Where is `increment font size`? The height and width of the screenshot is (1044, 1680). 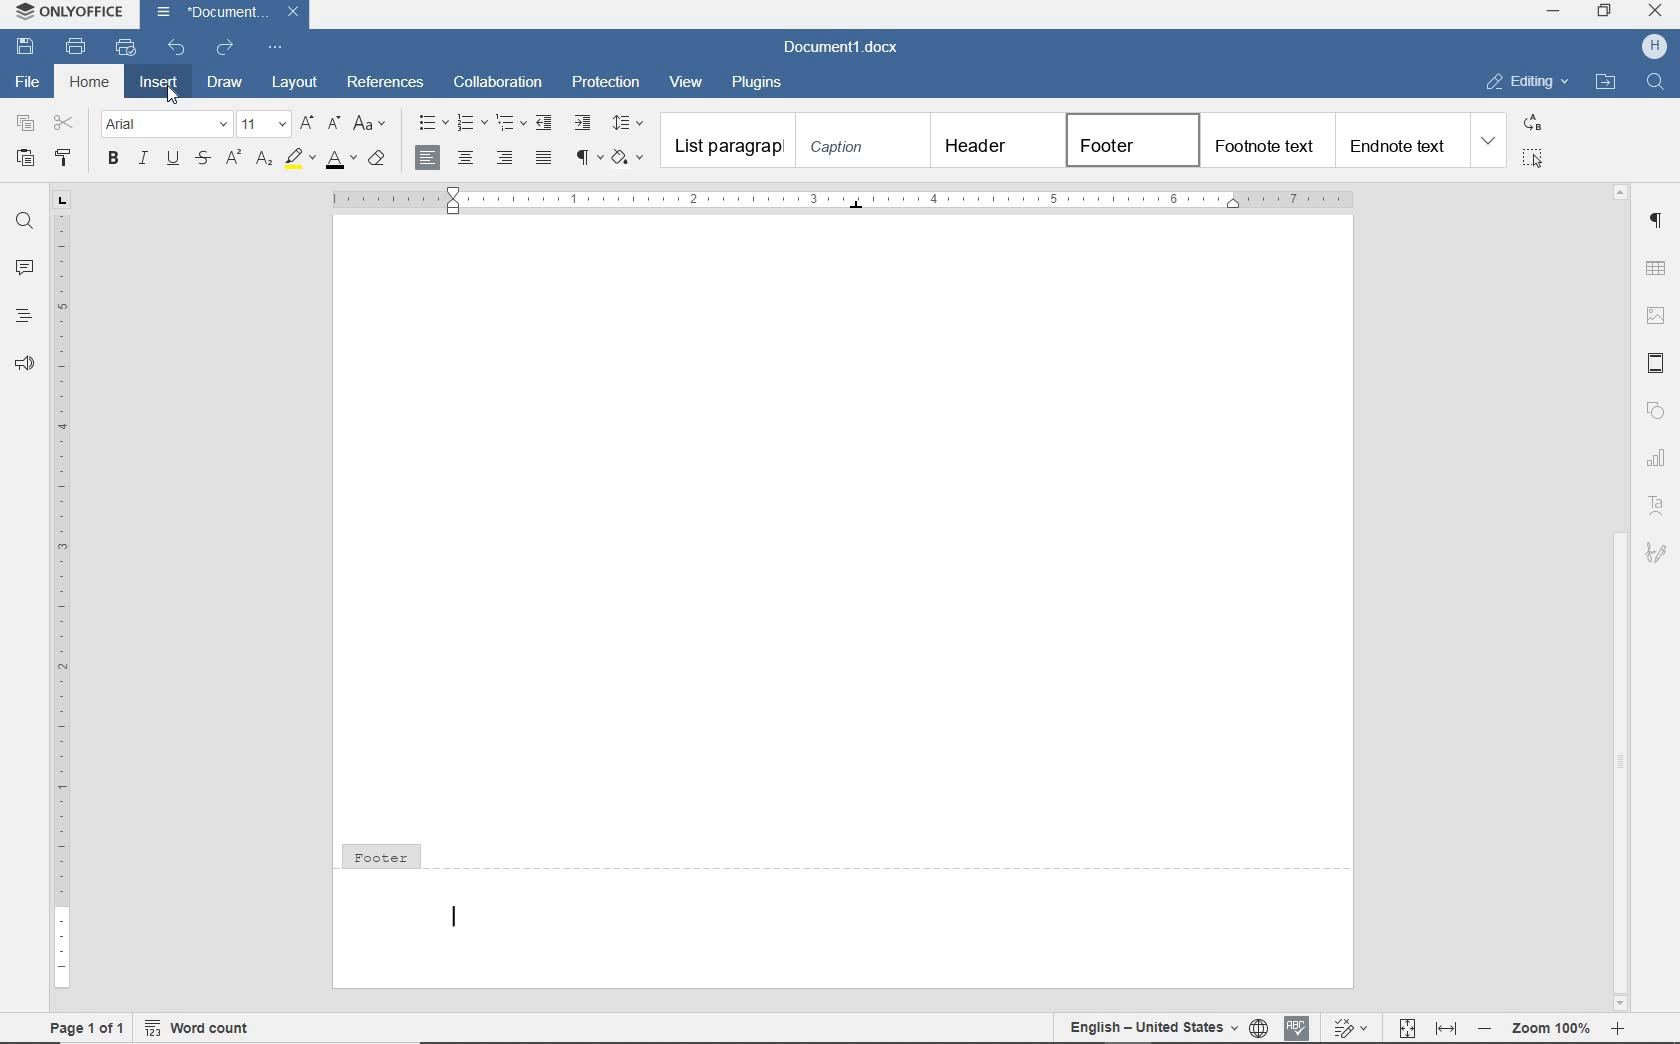 increment font size is located at coordinates (307, 123).